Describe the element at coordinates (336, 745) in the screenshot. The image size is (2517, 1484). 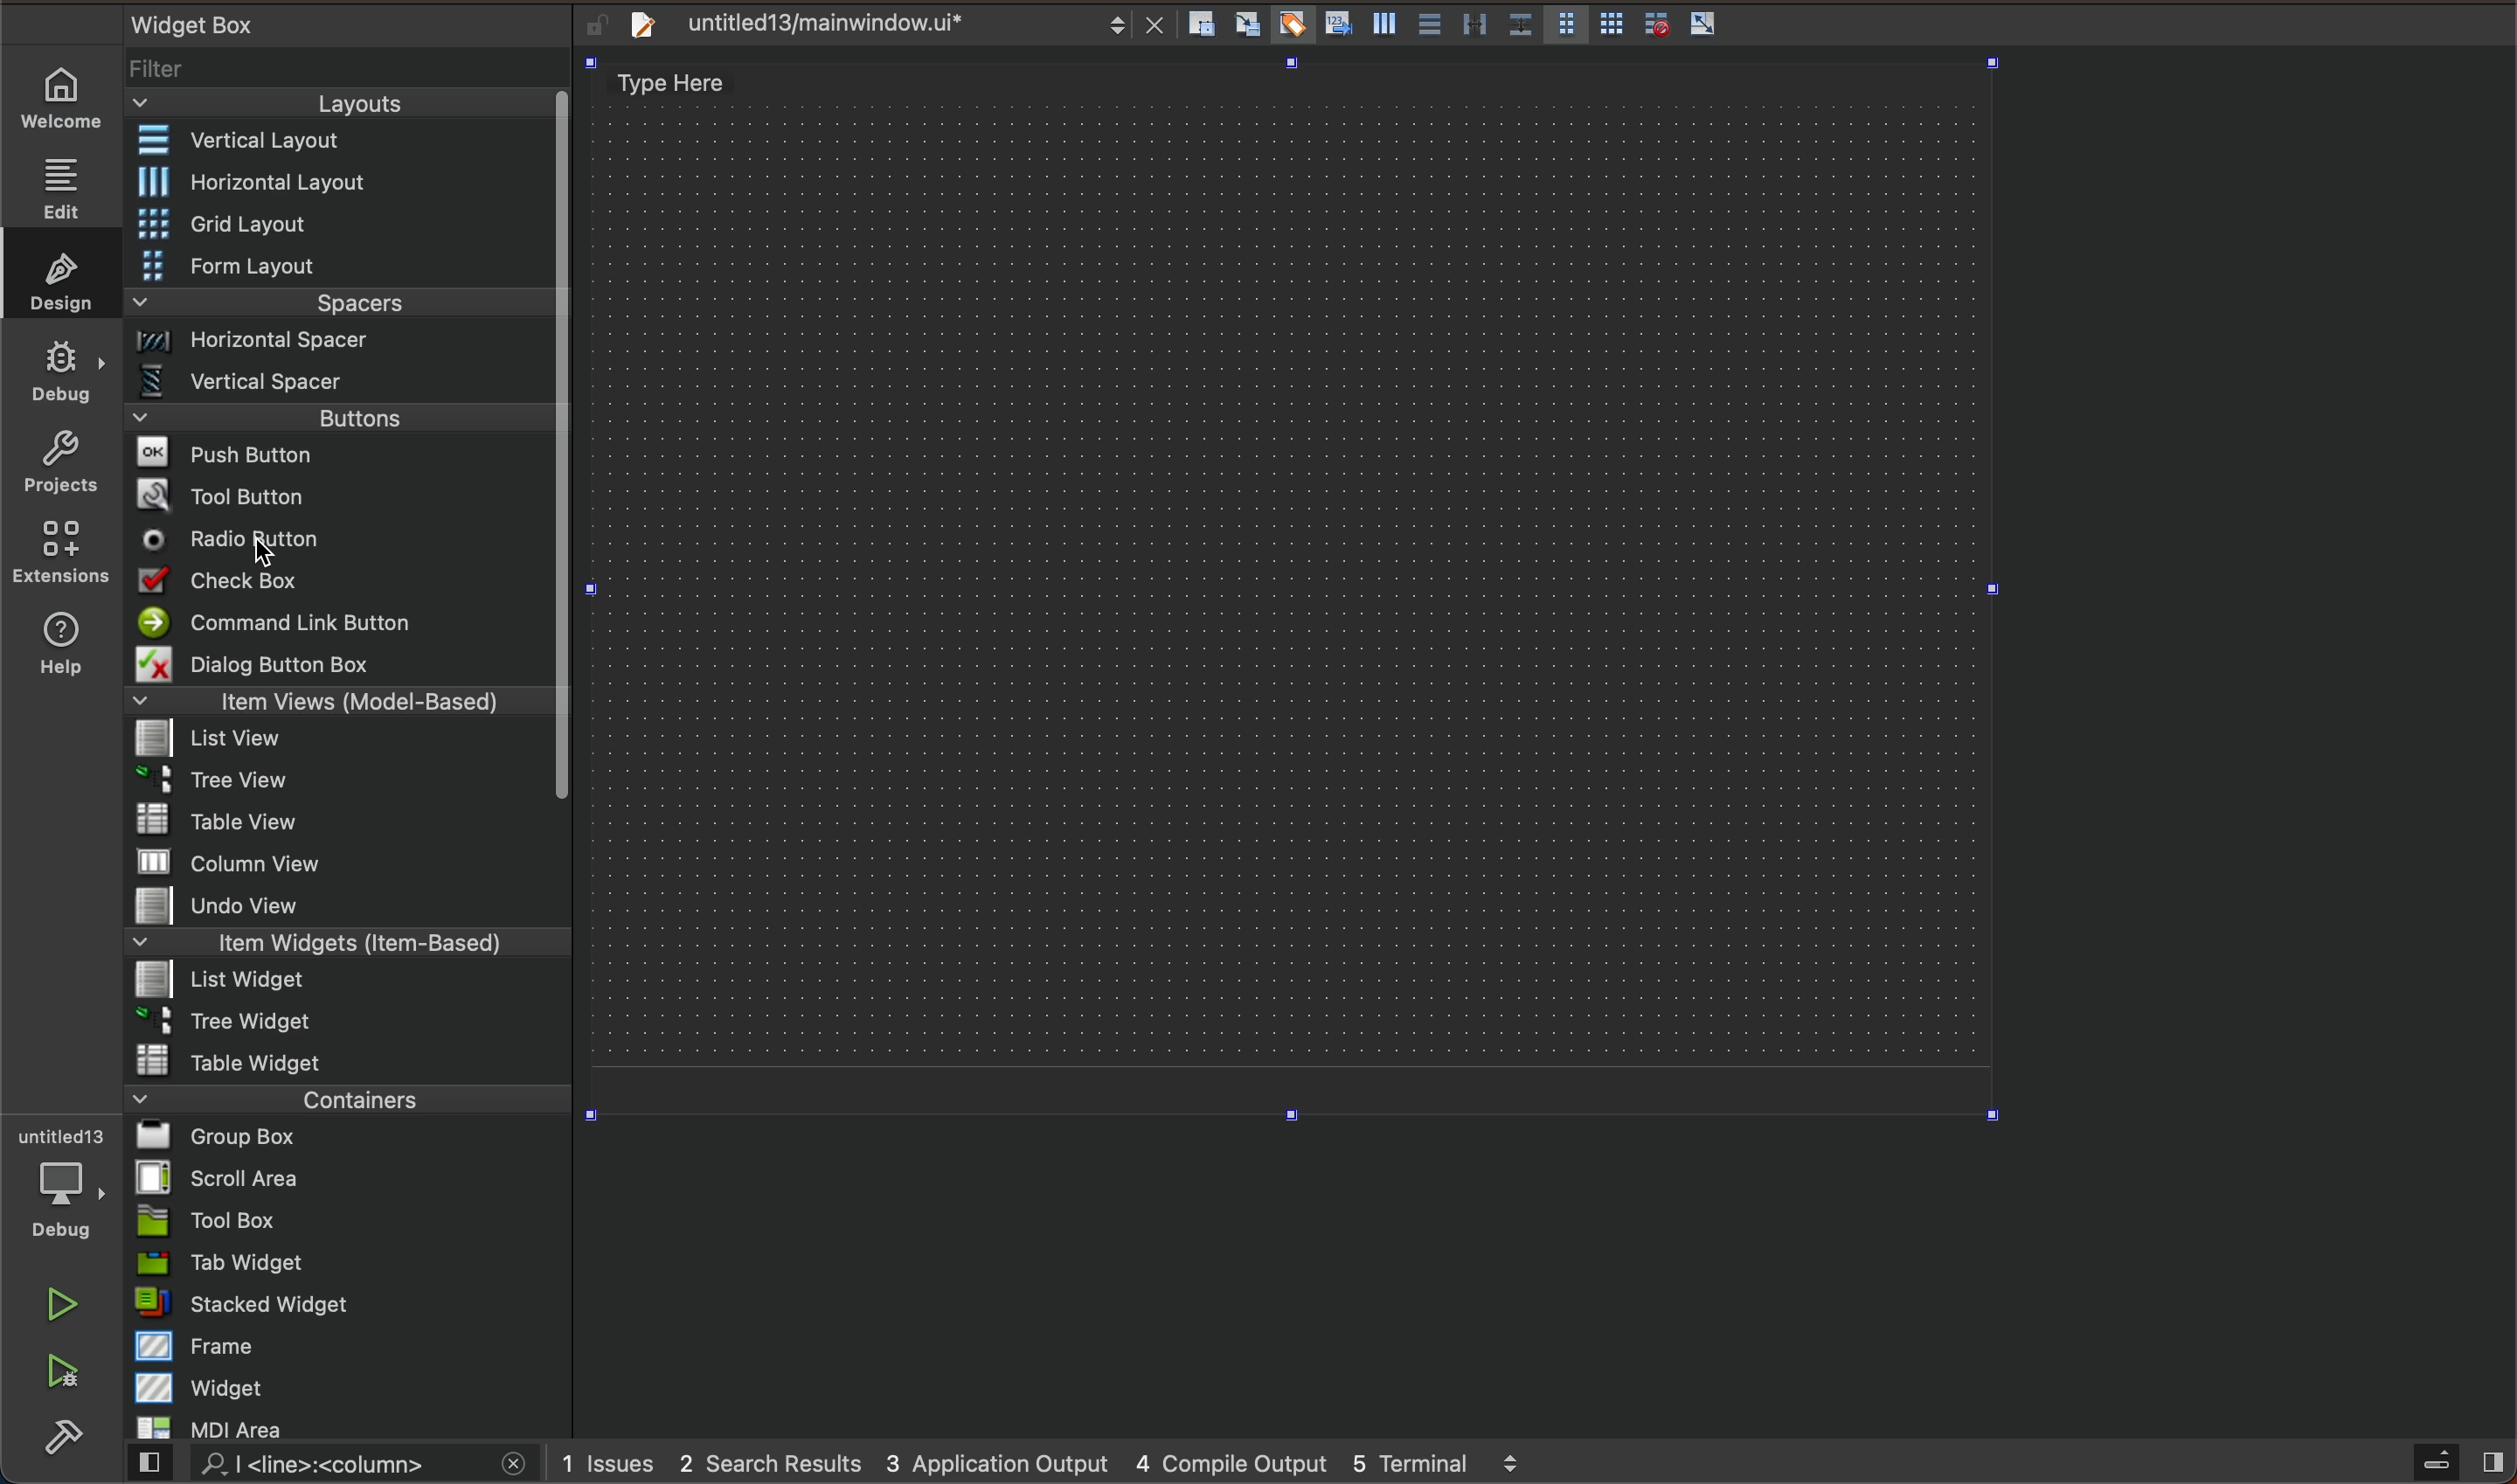
I see `list view` at that location.